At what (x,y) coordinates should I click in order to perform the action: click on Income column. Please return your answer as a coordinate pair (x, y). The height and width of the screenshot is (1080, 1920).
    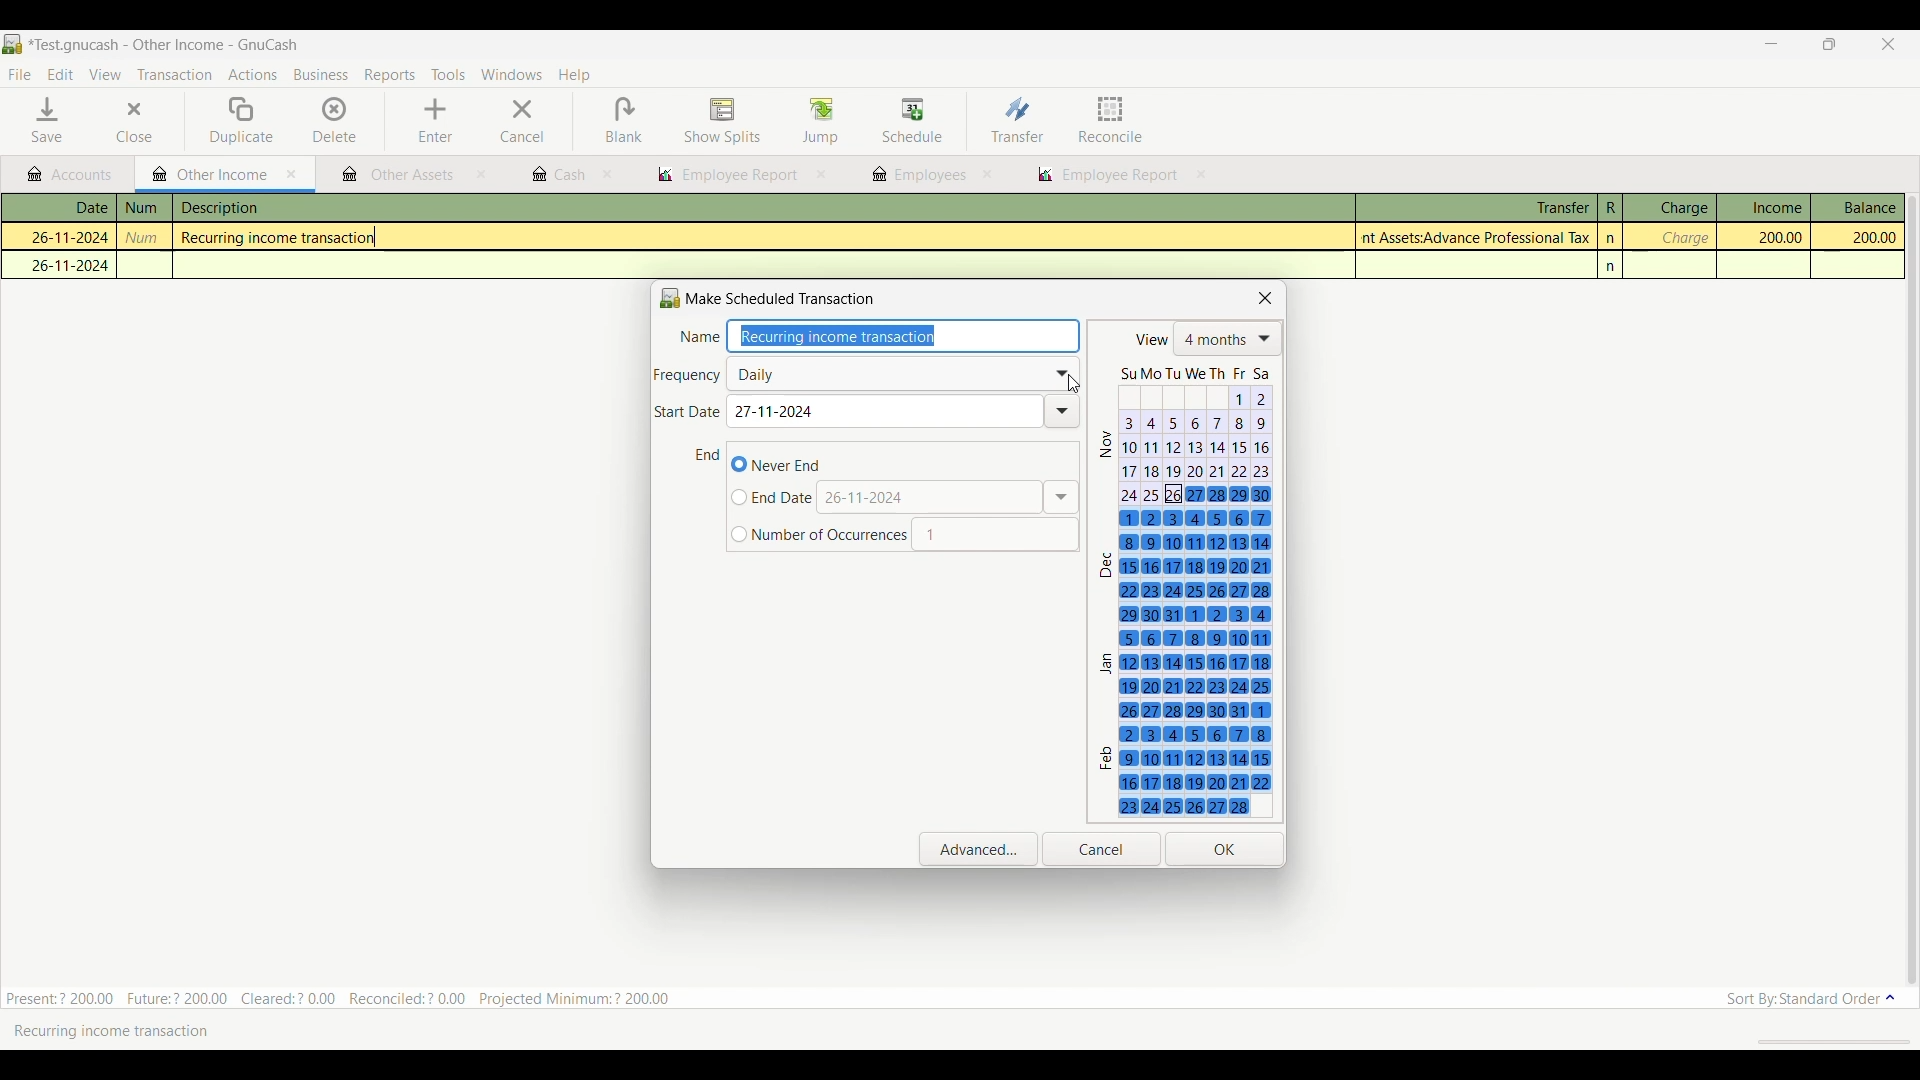
    Looking at the image, I should click on (1763, 207).